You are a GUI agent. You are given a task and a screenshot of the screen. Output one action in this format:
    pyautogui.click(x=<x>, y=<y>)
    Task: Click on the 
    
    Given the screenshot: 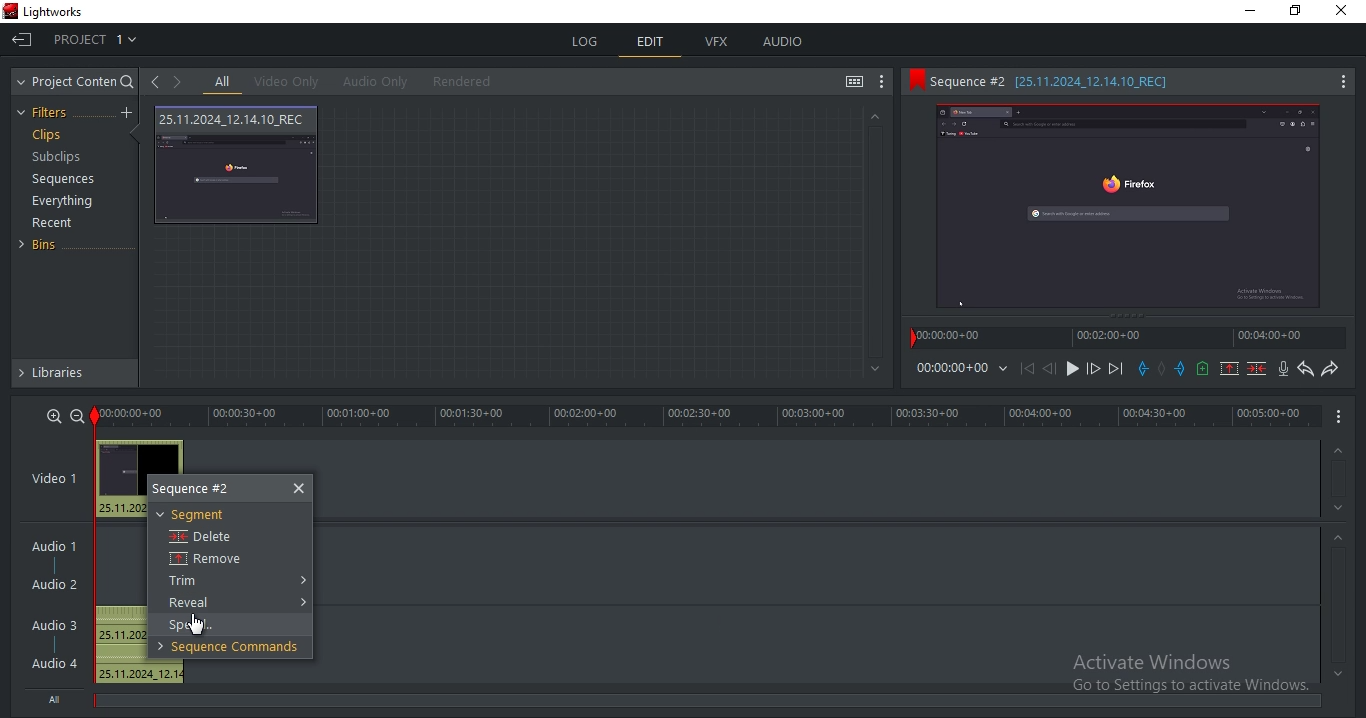 What is the action you would take?
    pyautogui.click(x=1041, y=370)
    